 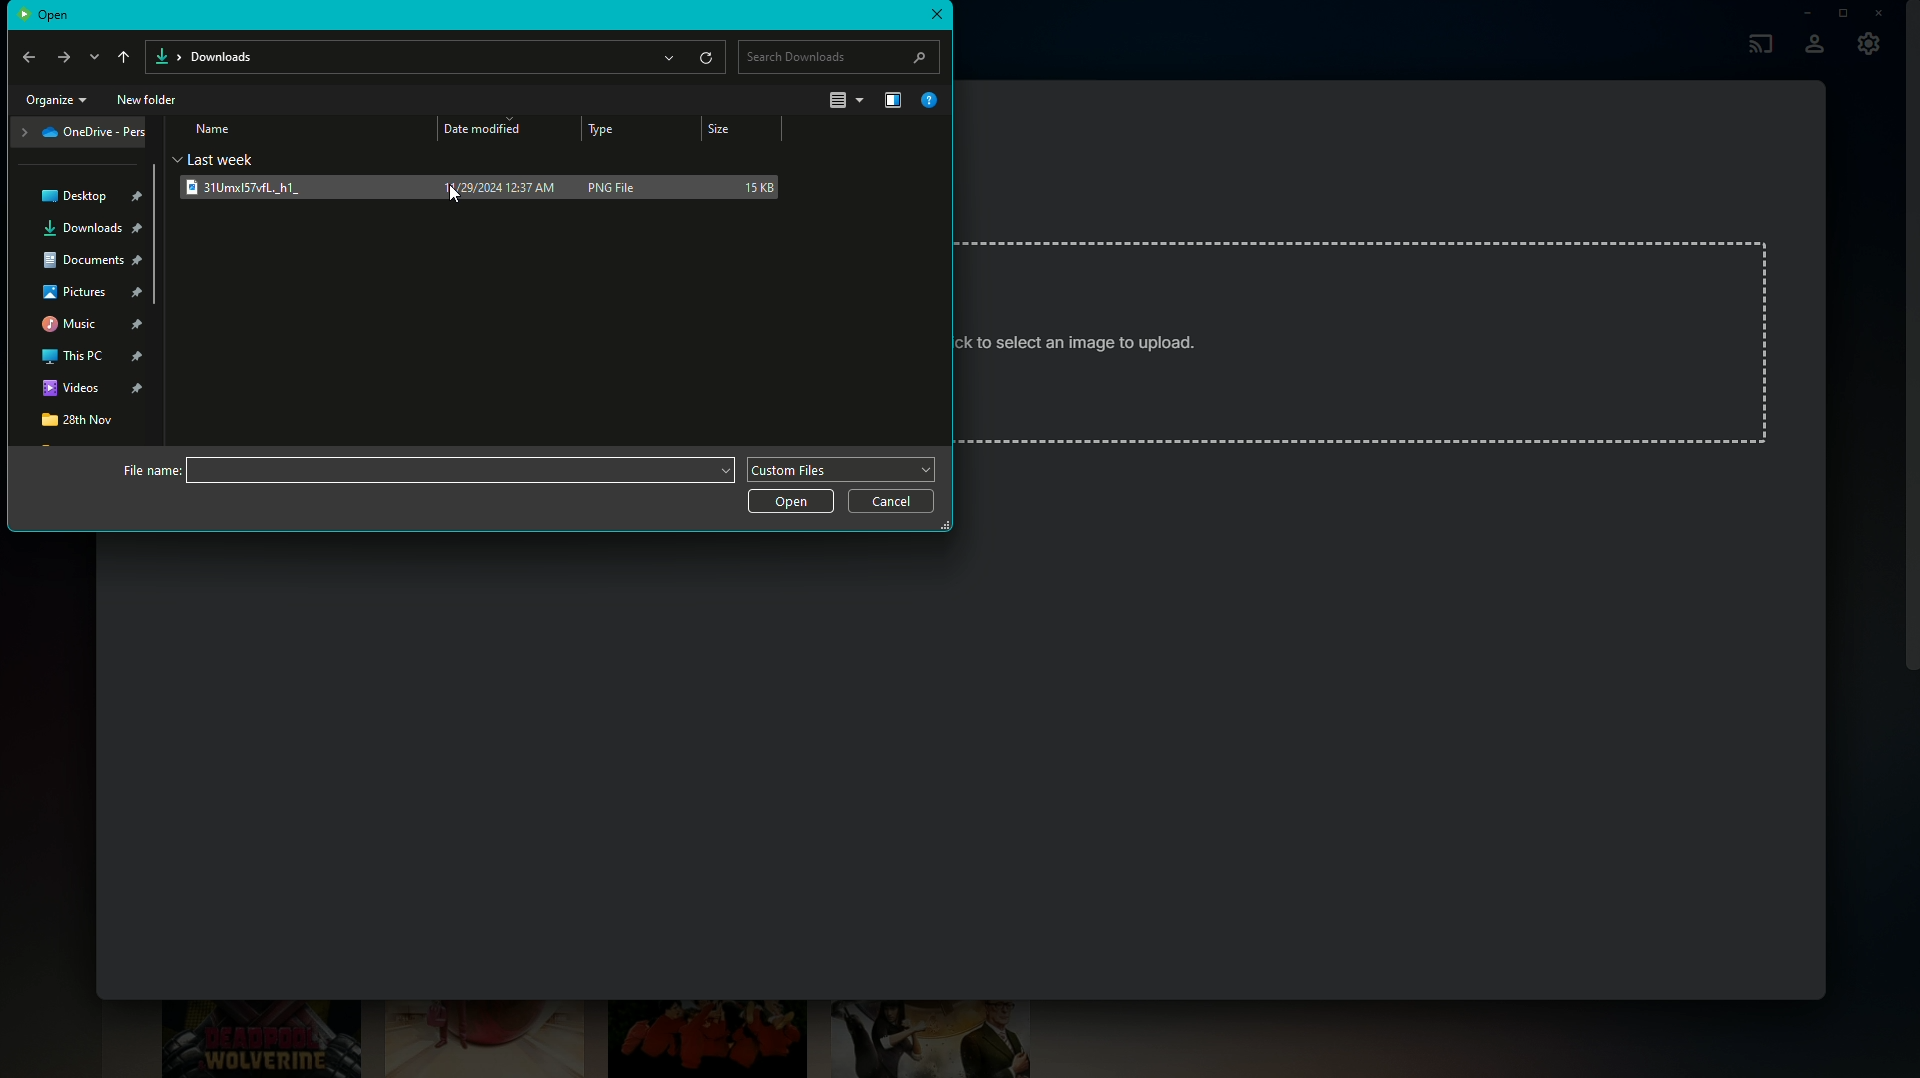 What do you see at coordinates (48, 15) in the screenshot?
I see `` at bounding box center [48, 15].